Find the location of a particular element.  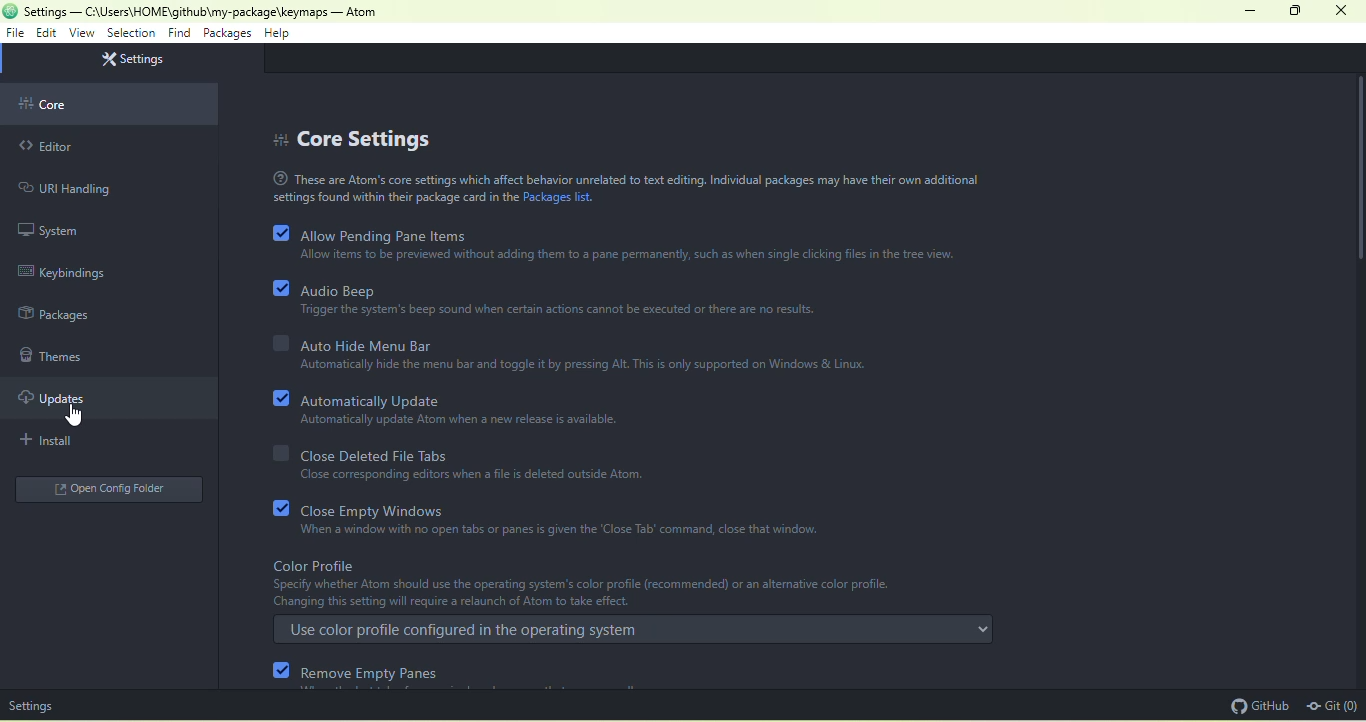

system is located at coordinates (54, 231).